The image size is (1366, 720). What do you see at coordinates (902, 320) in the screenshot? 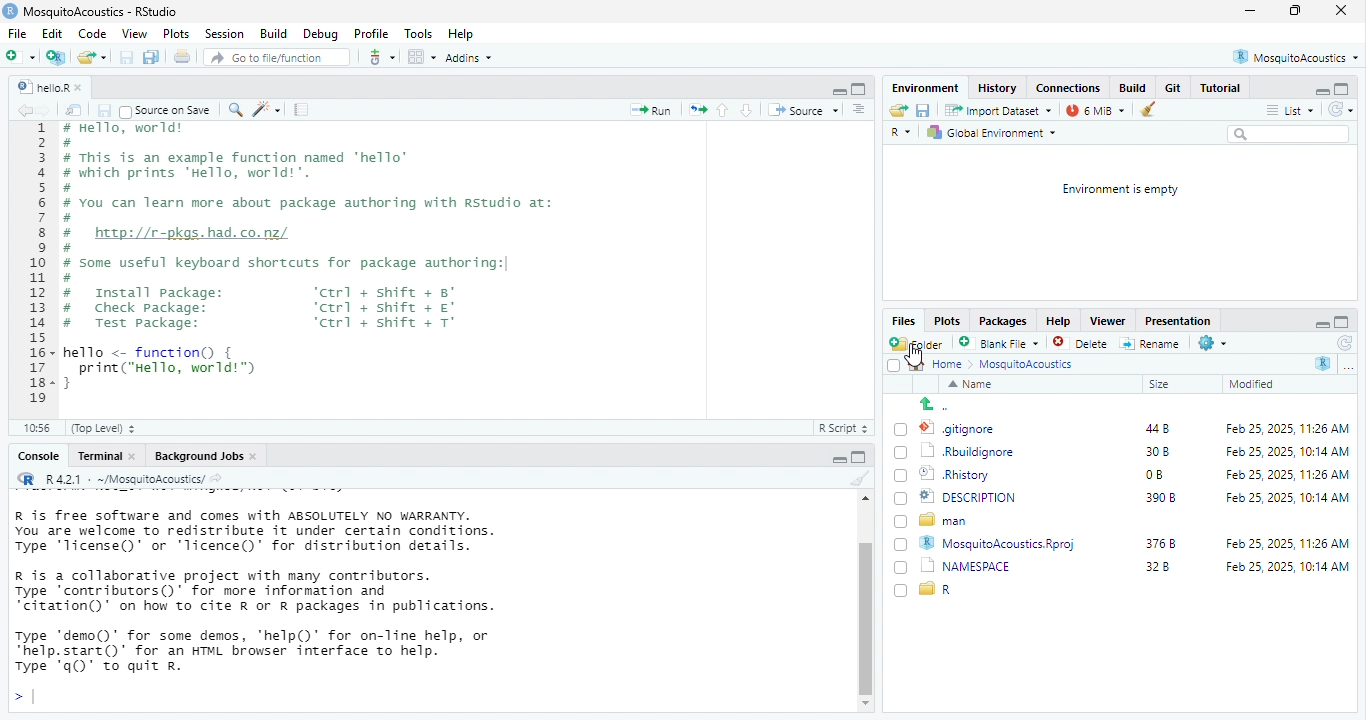
I see `Files` at bounding box center [902, 320].